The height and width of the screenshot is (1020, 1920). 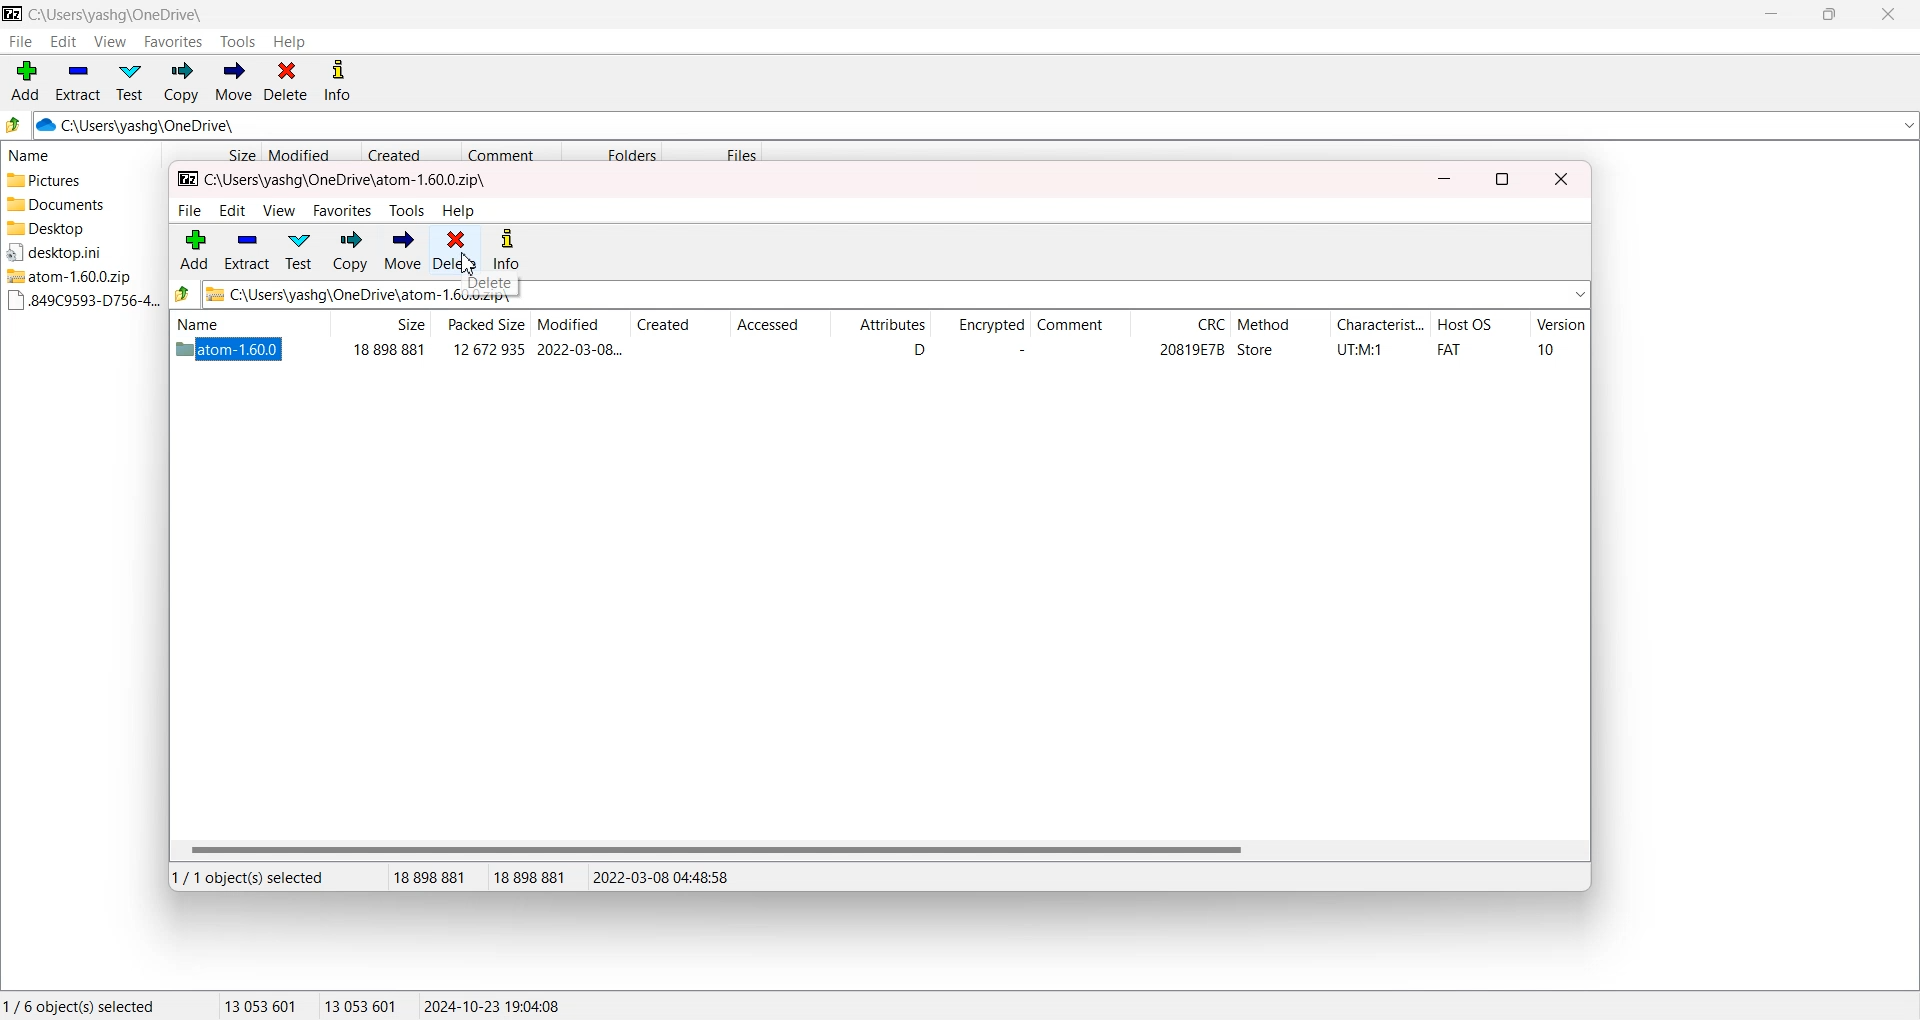 What do you see at coordinates (180, 82) in the screenshot?
I see `Copy` at bounding box center [180, 82].